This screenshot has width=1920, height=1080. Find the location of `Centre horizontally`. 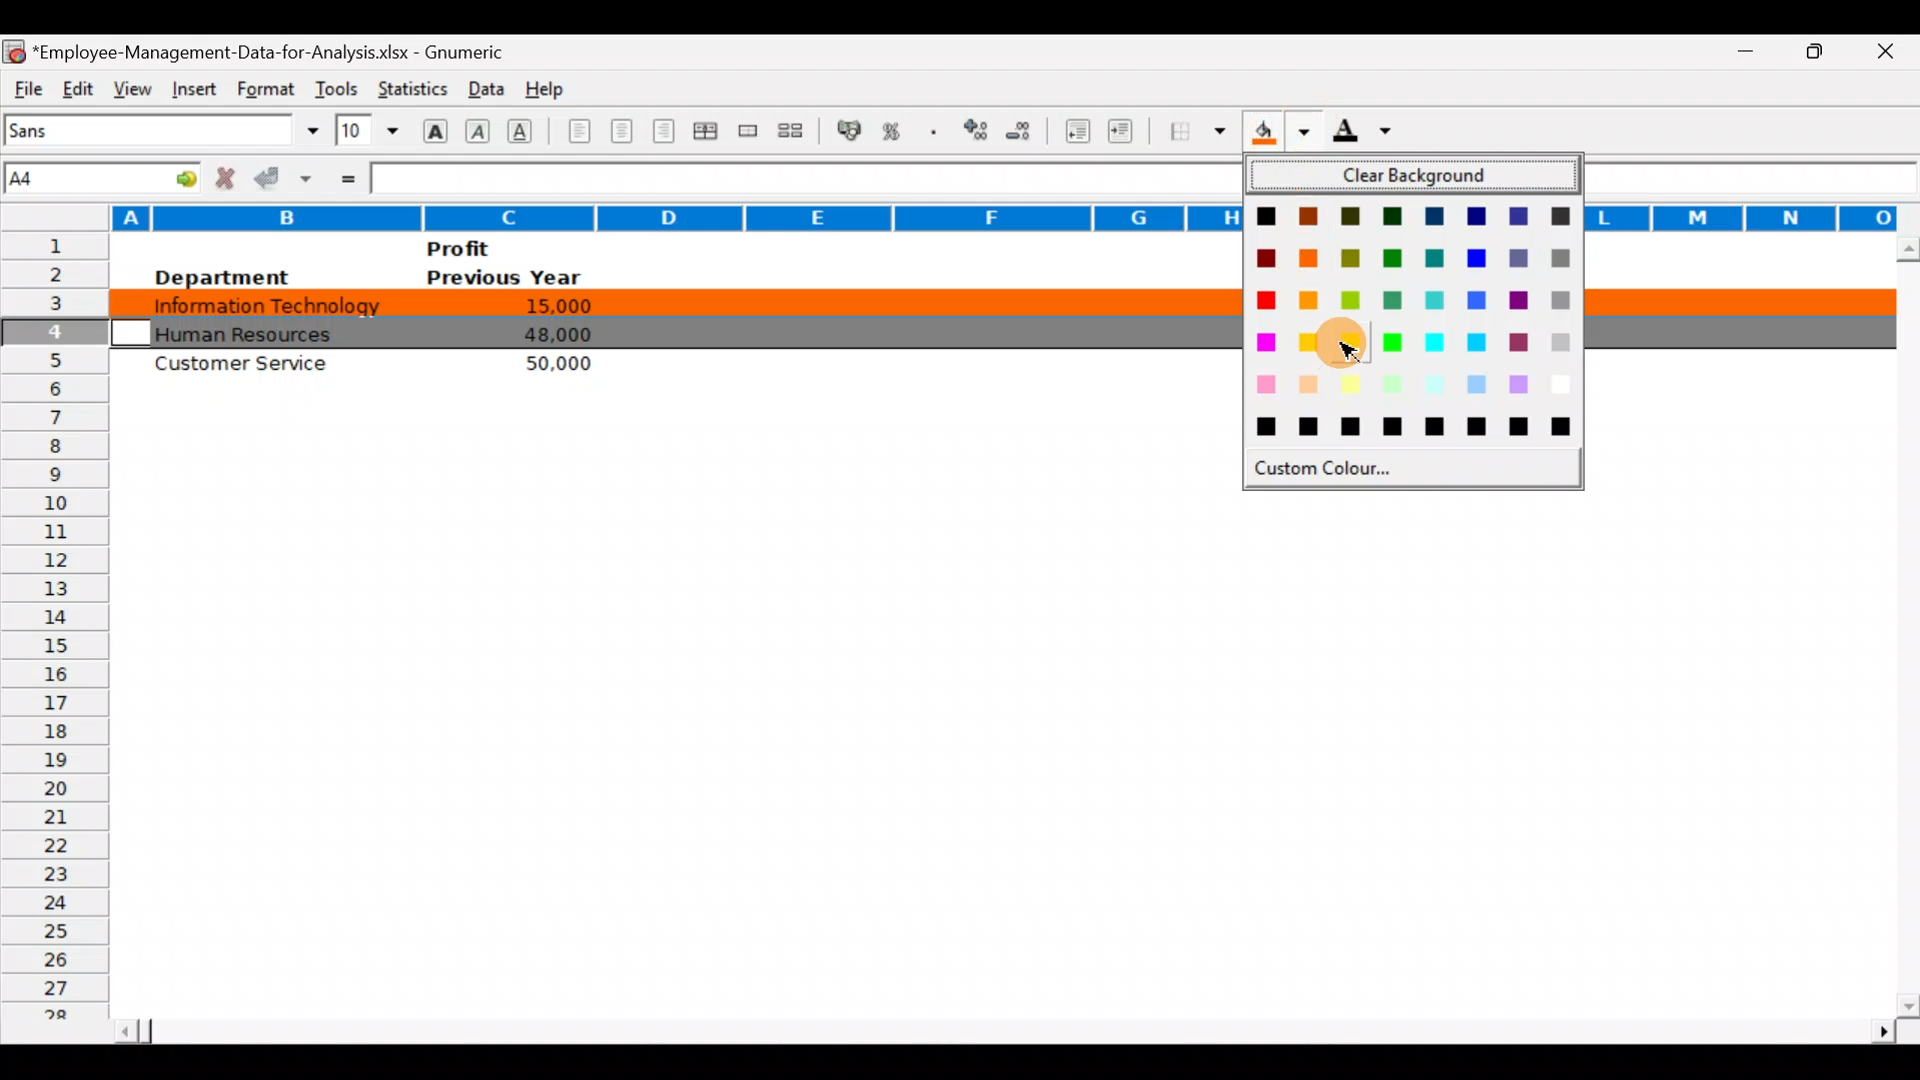

Centre horizontally is located at coordinates (623, 135).